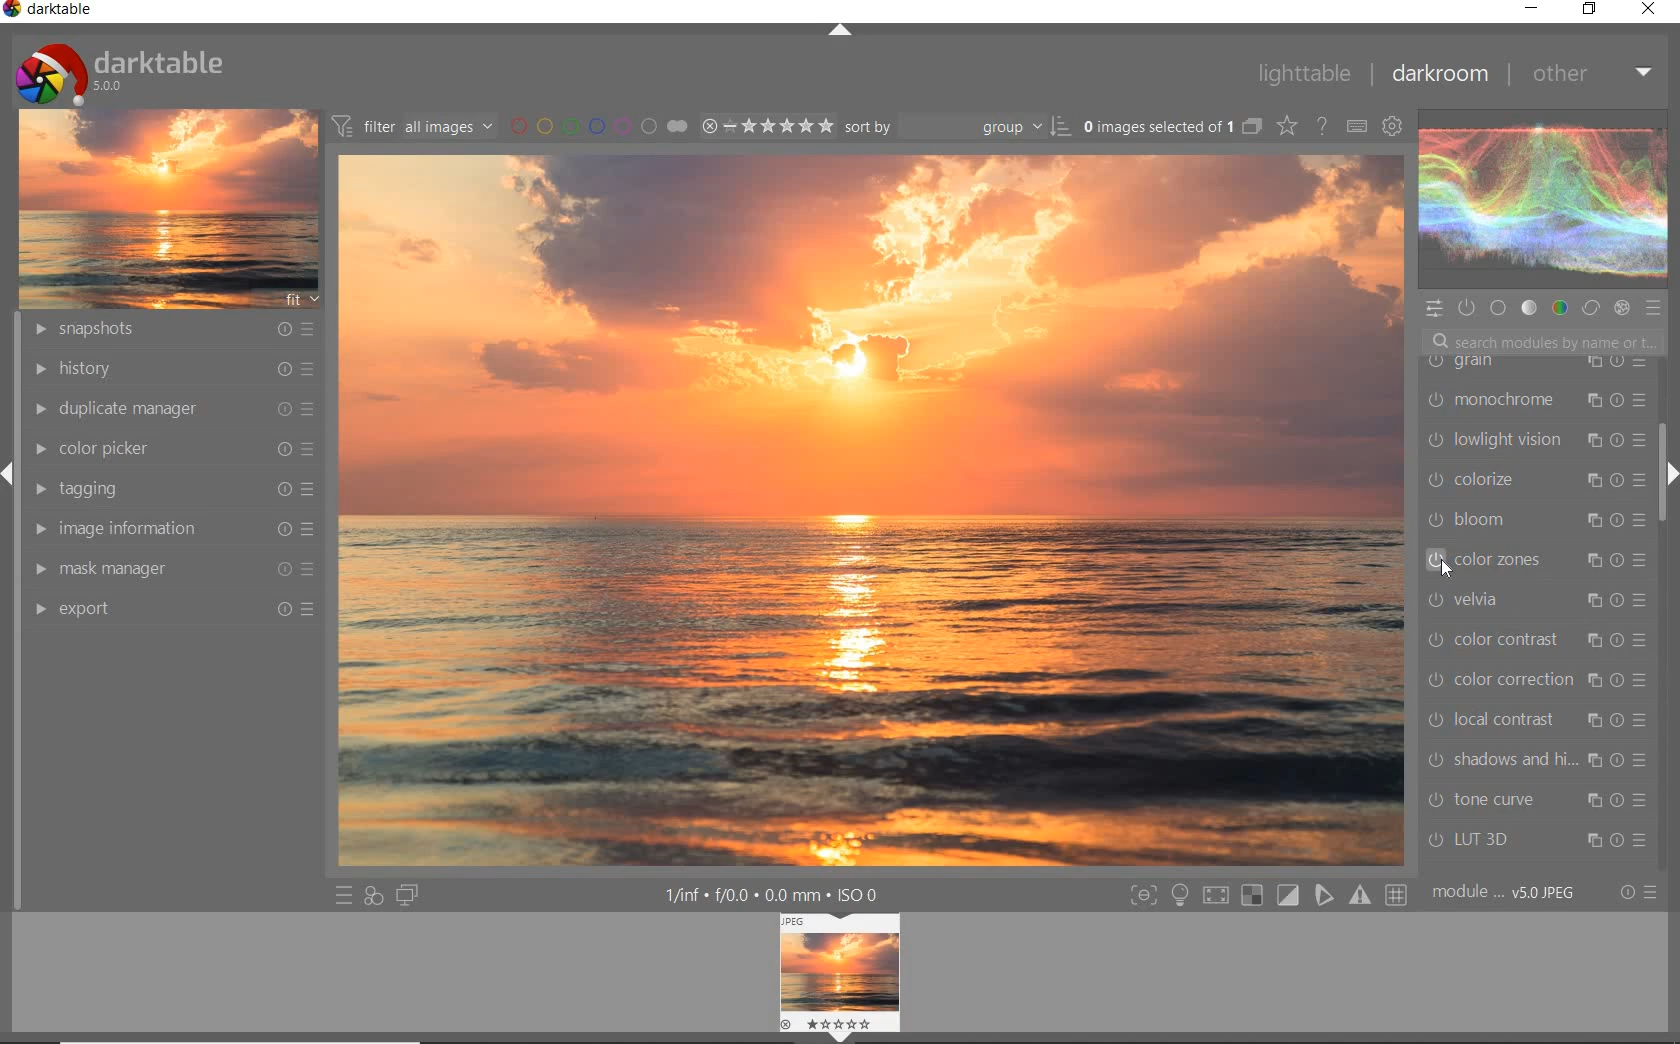 The height and width of the screenshot is (1044, 1680). I want to click on minimize, so click(1534, 7).